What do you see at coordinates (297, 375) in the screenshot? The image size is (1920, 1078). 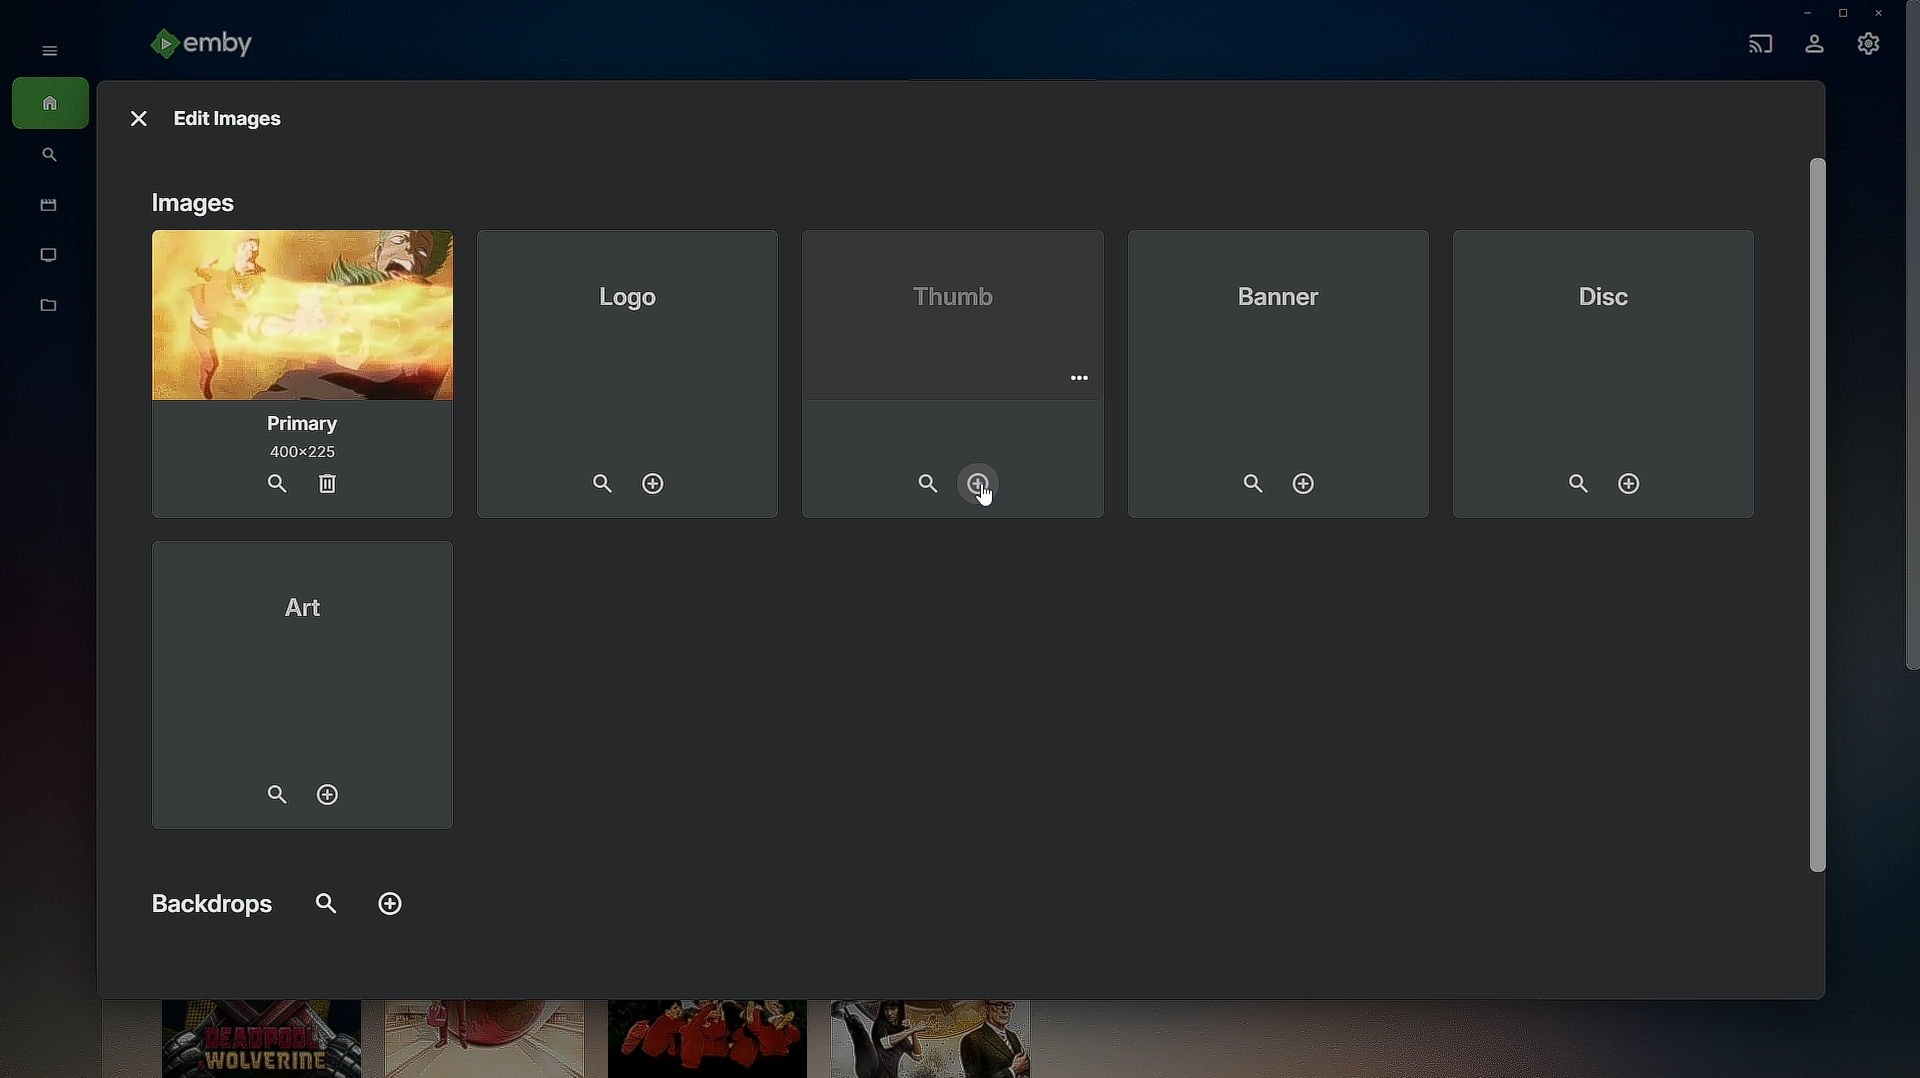 I see `Primary` at bounding box center [297, 375].